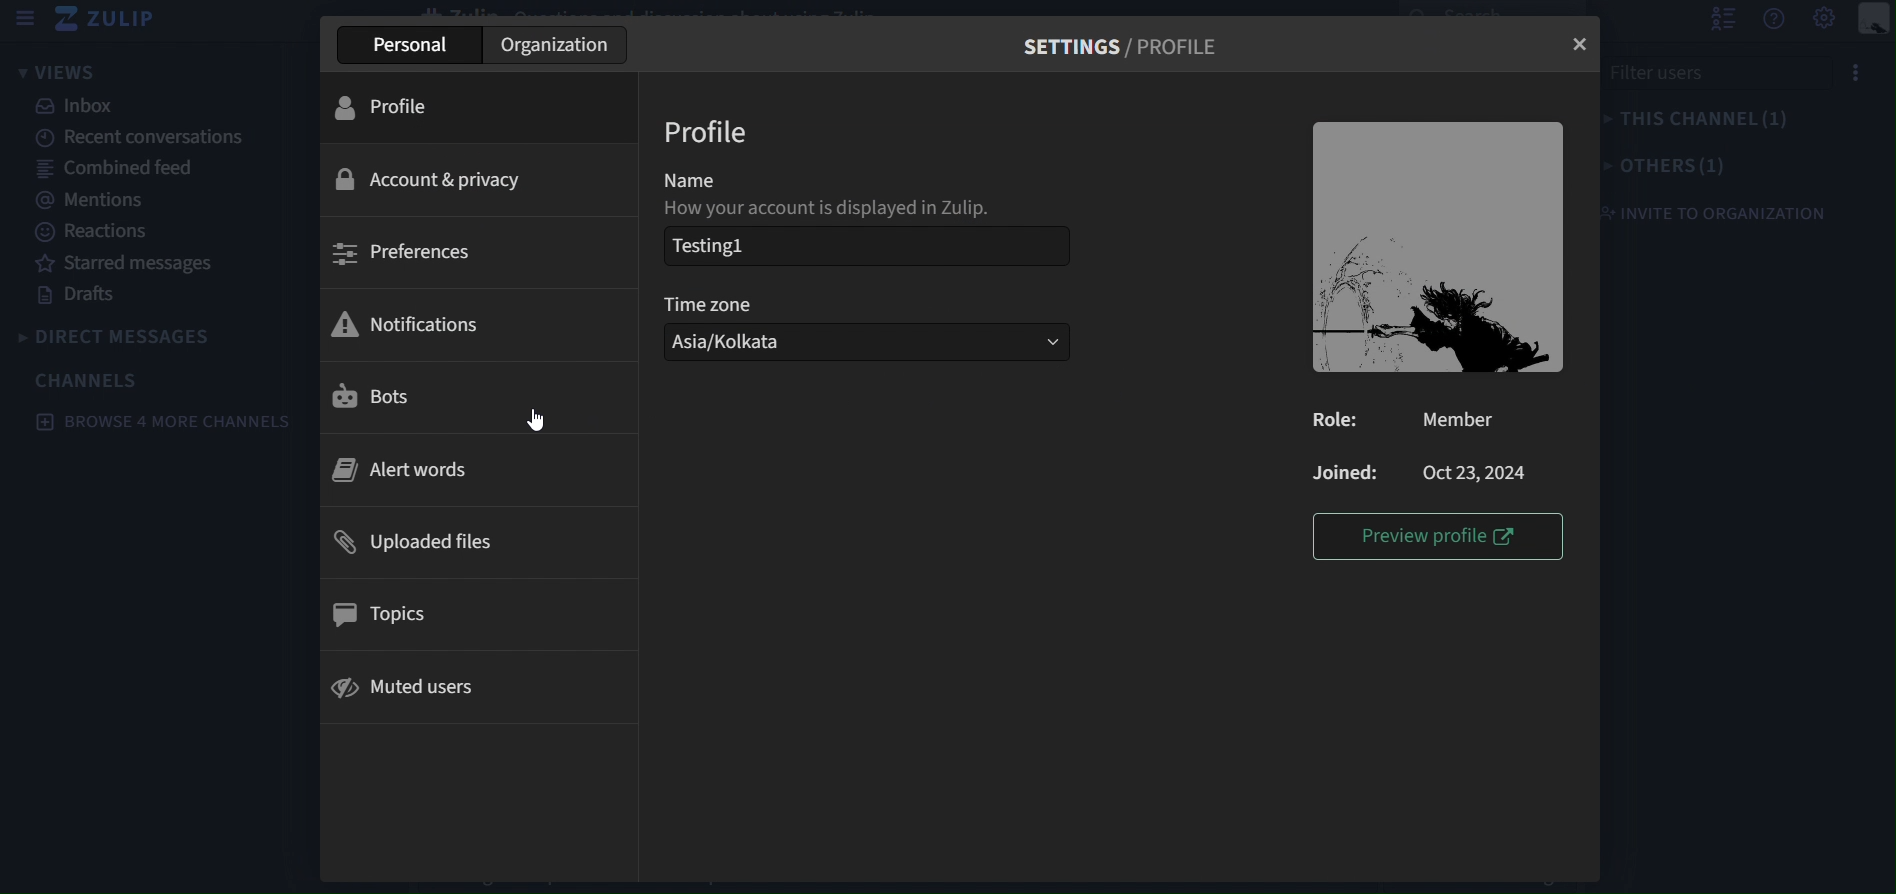 This screenshot has width=1896, height=894. Describe the element at coordinates (1727, 213) in the screenshot. I see `invite to organization` at that location.